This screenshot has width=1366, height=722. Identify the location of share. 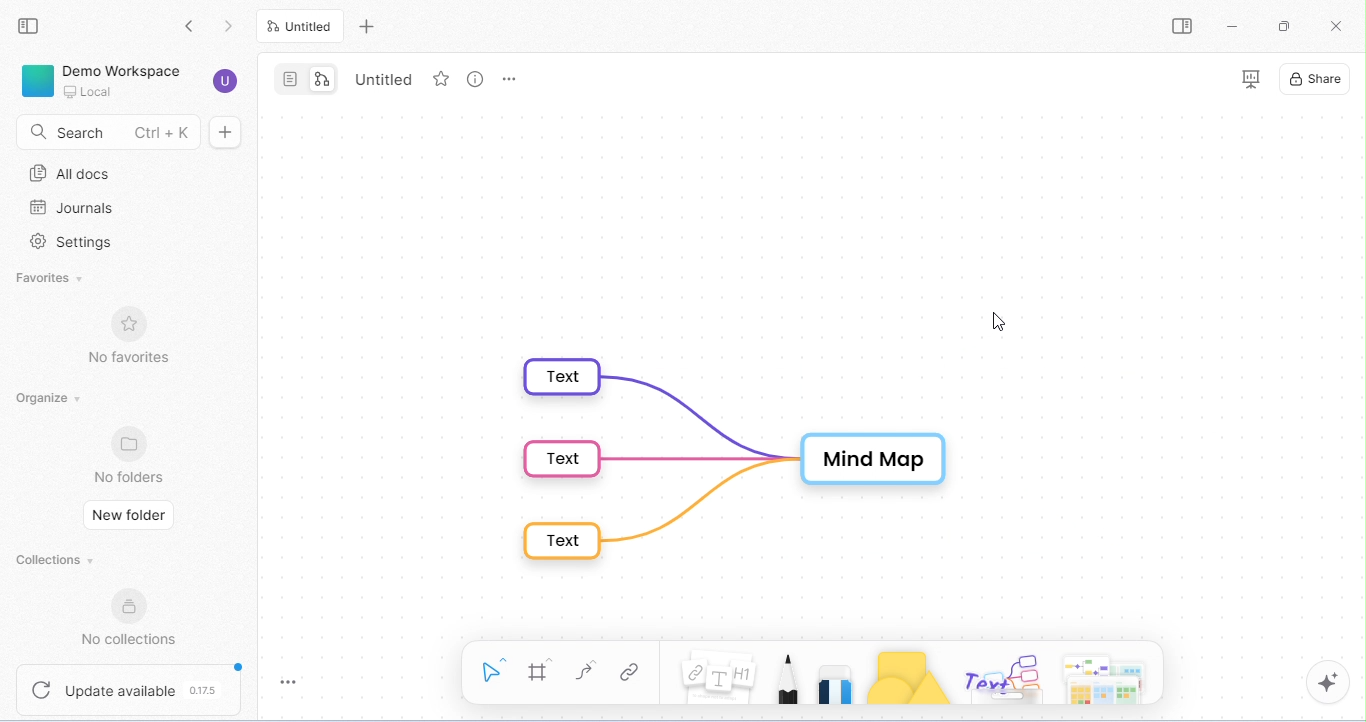
(1319, 79).